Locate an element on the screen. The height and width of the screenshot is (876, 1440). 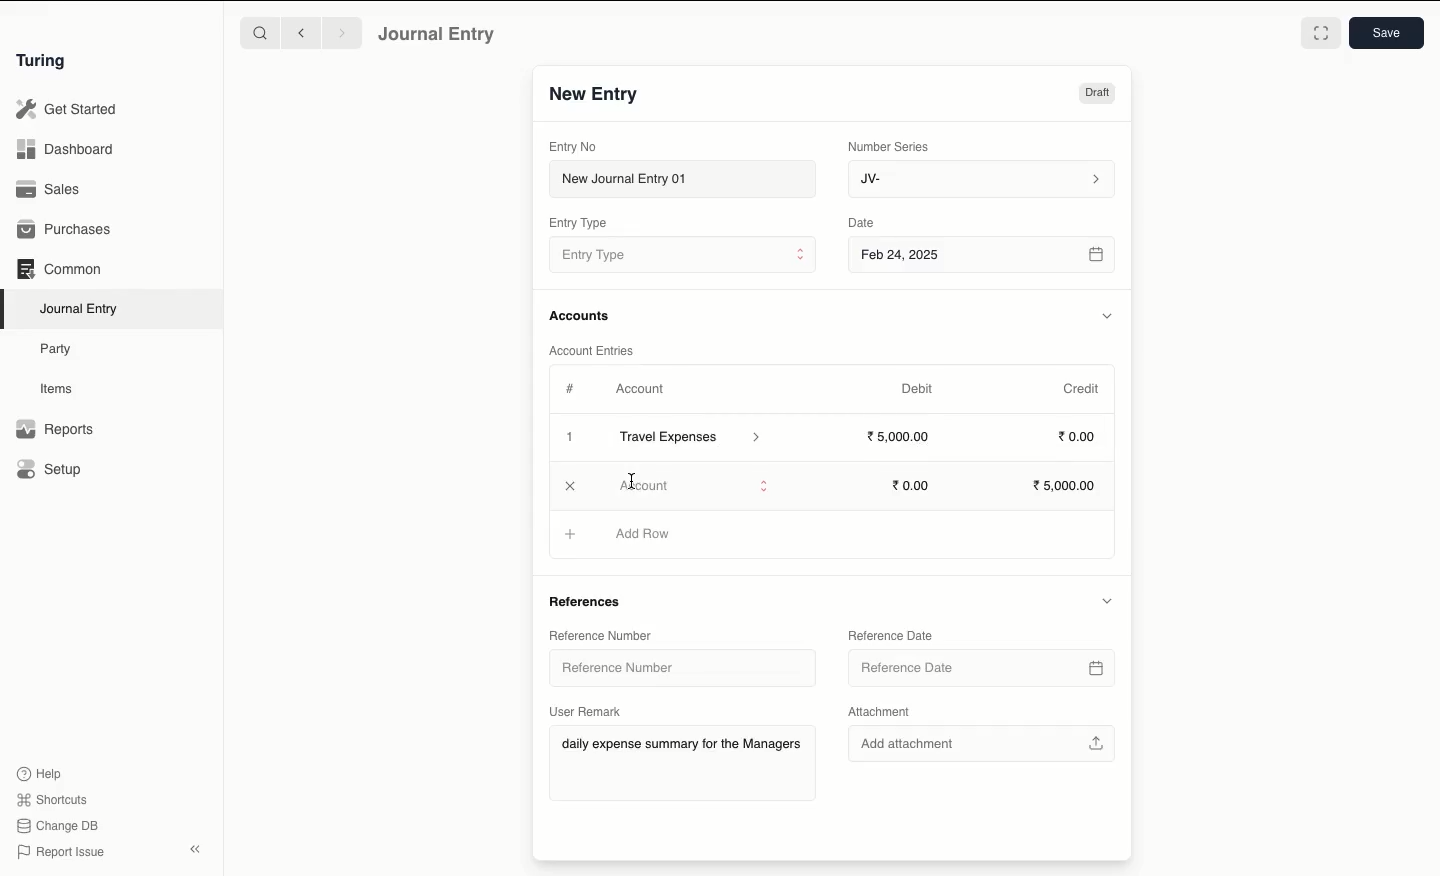
Attachment is located at coordinates (889, 712).